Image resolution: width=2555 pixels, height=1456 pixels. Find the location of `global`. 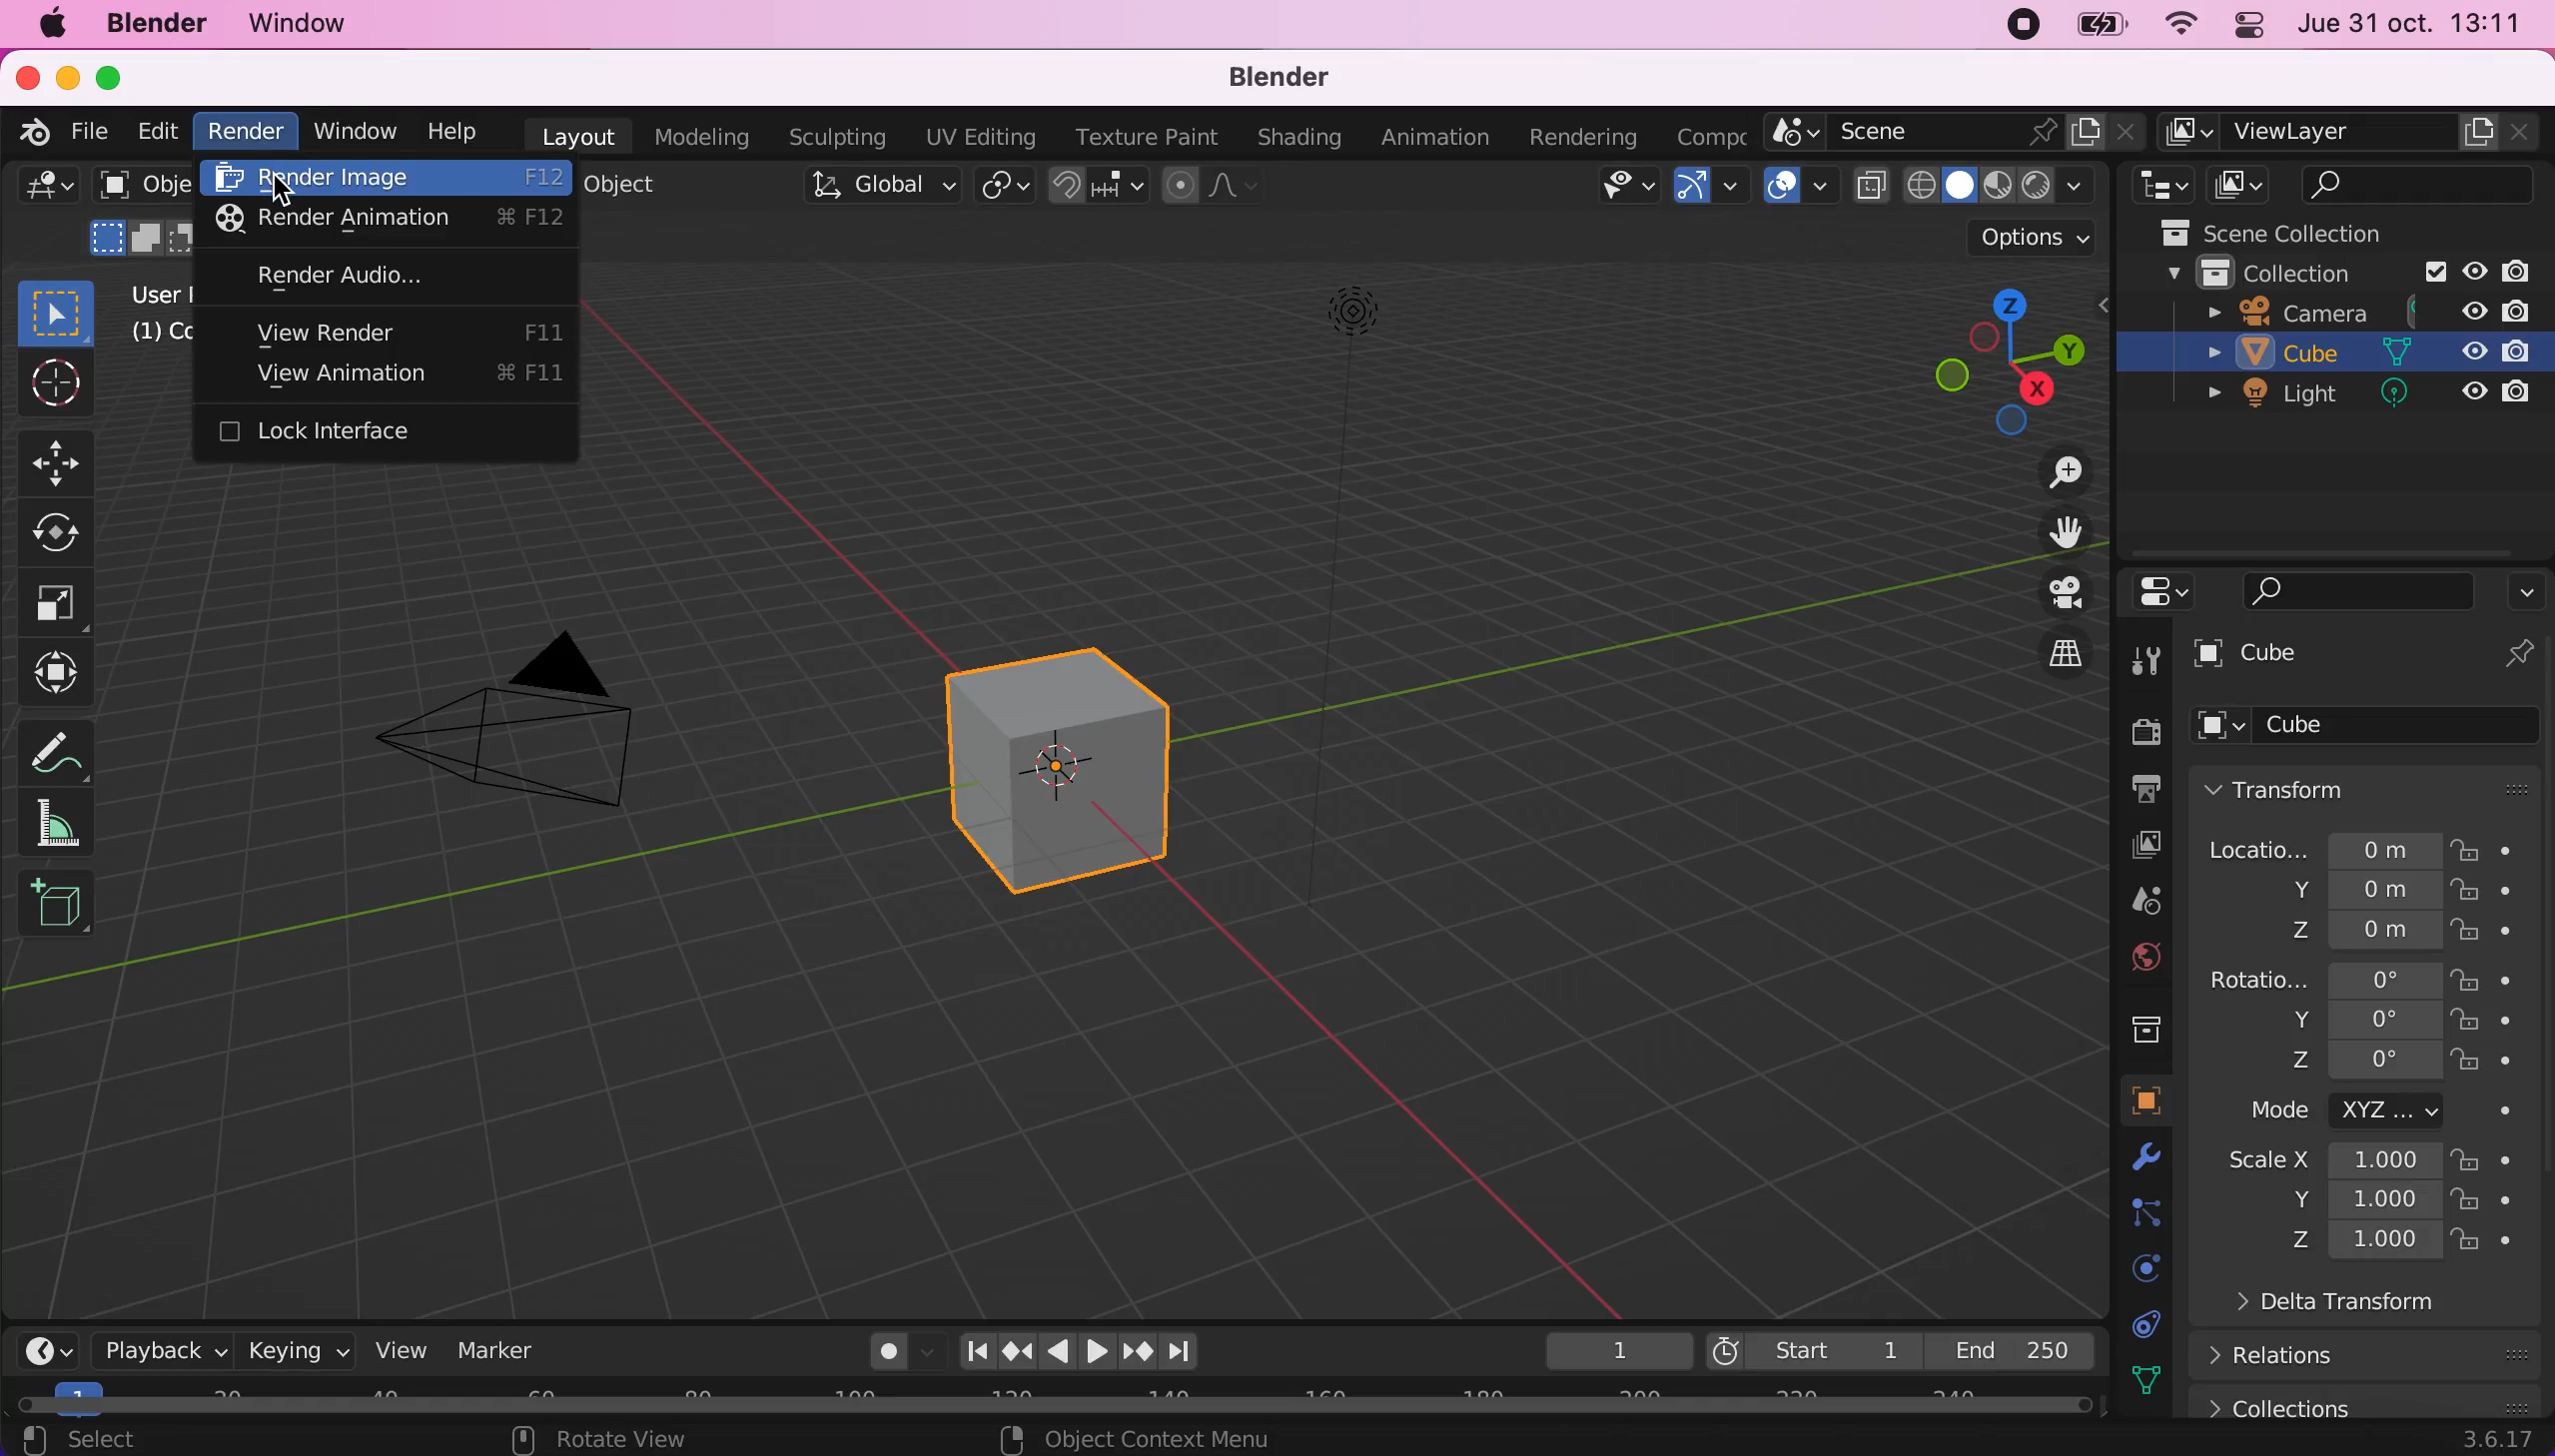

global is located at coordinates (880, 185).